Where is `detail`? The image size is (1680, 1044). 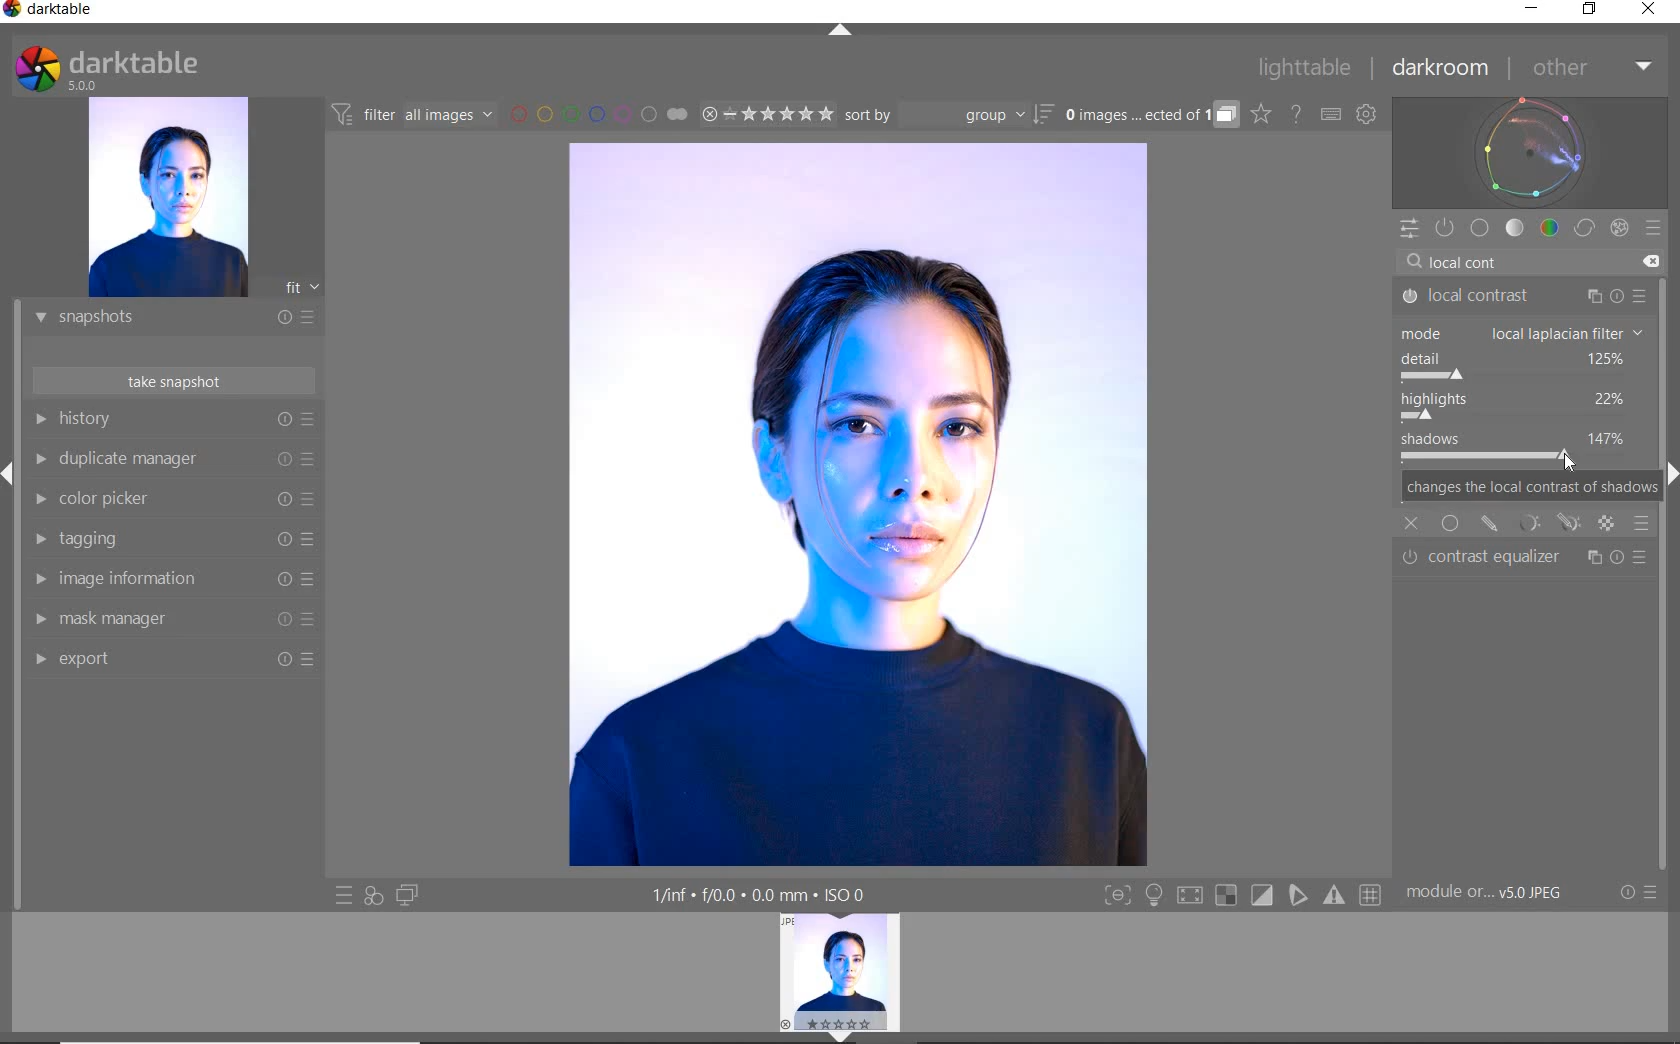
detail is located at coordinates (1522, 366).